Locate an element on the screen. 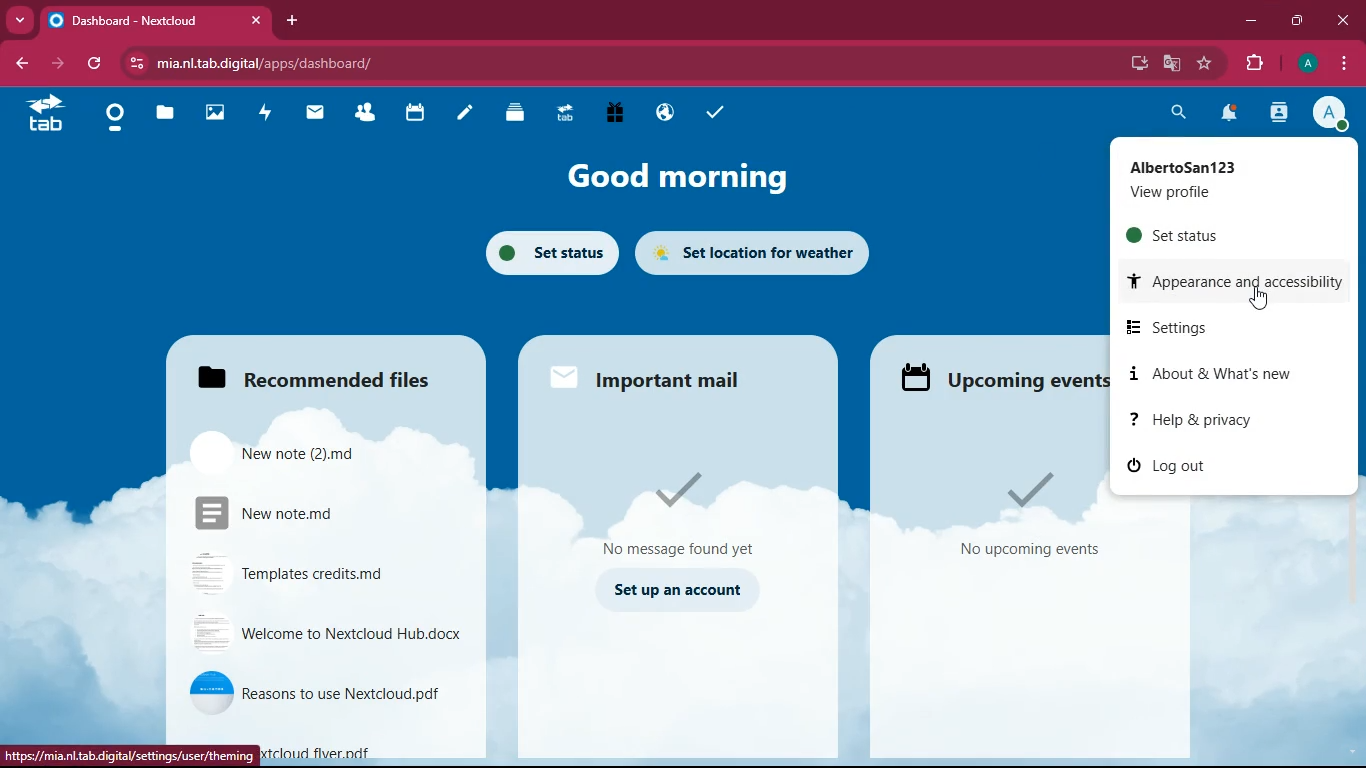 This screenshot has height=768, width=1366. tab is located at coordinates (127, 21).